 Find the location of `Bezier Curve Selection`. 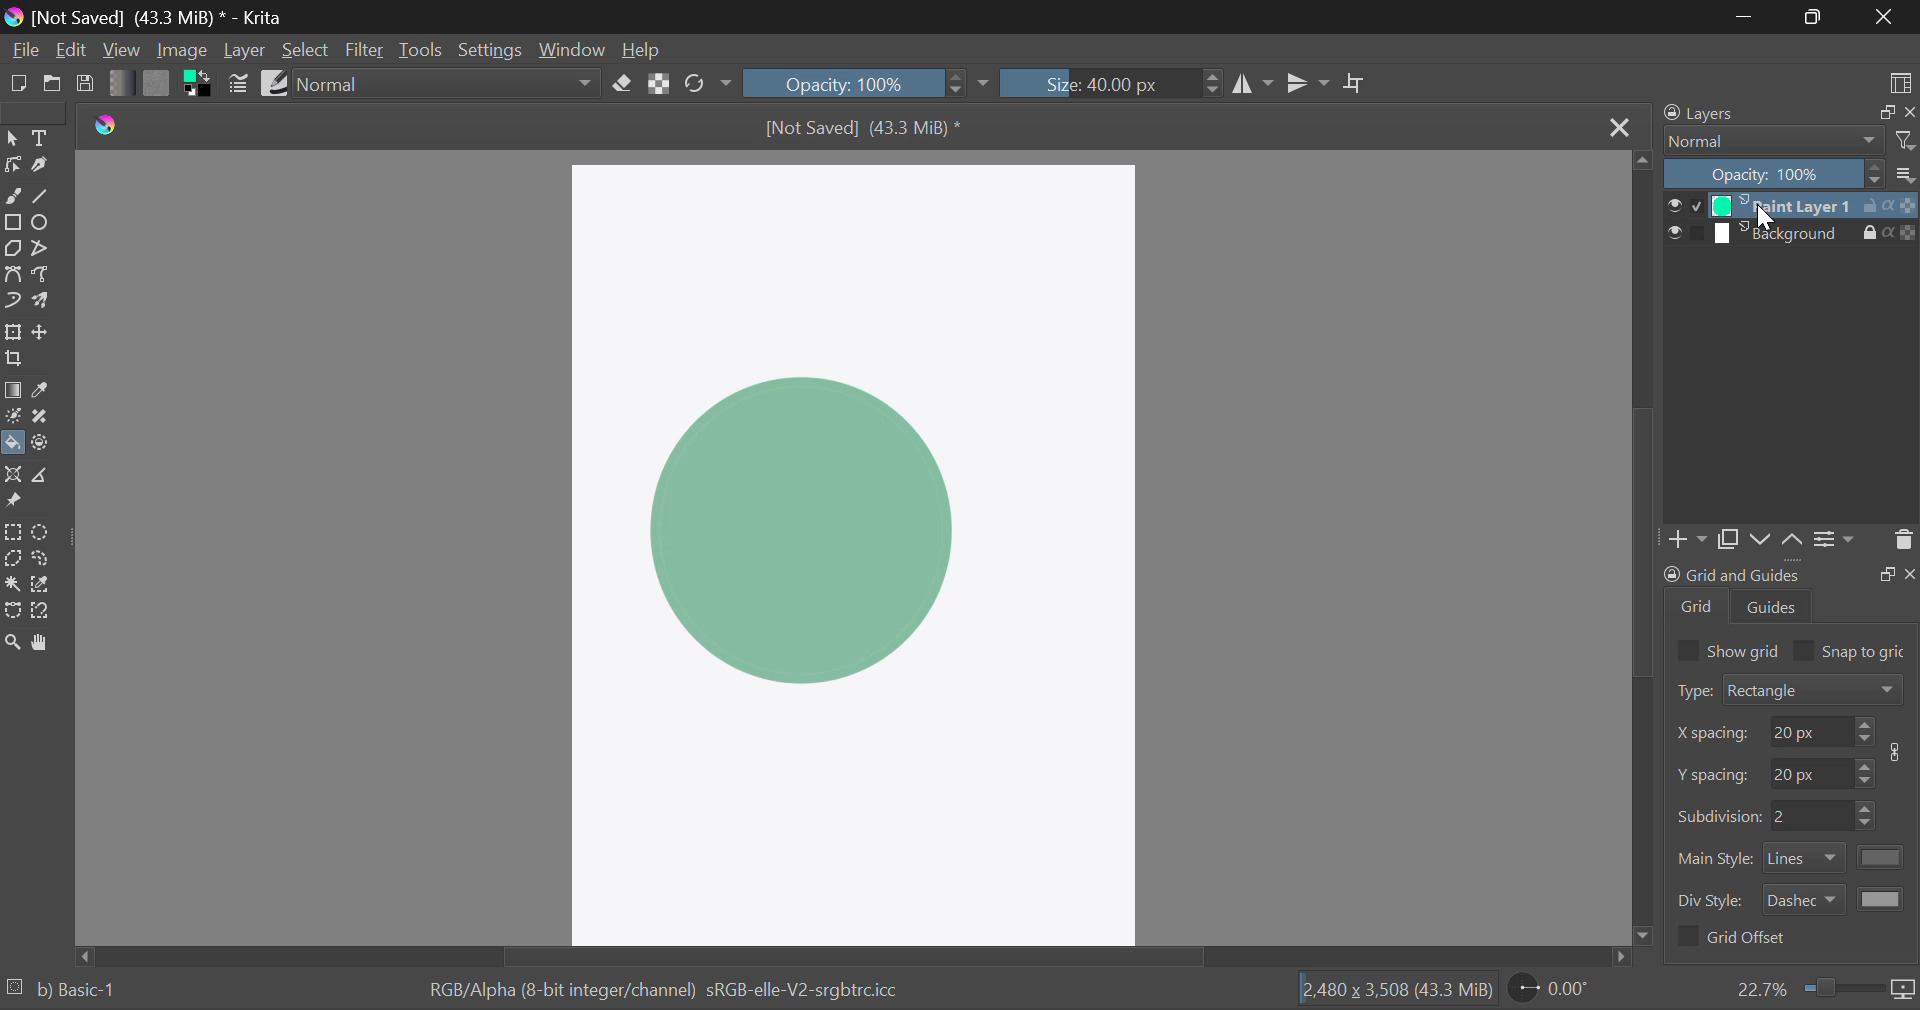

Bezier Curve Selection is located at coordinates (12, 612).